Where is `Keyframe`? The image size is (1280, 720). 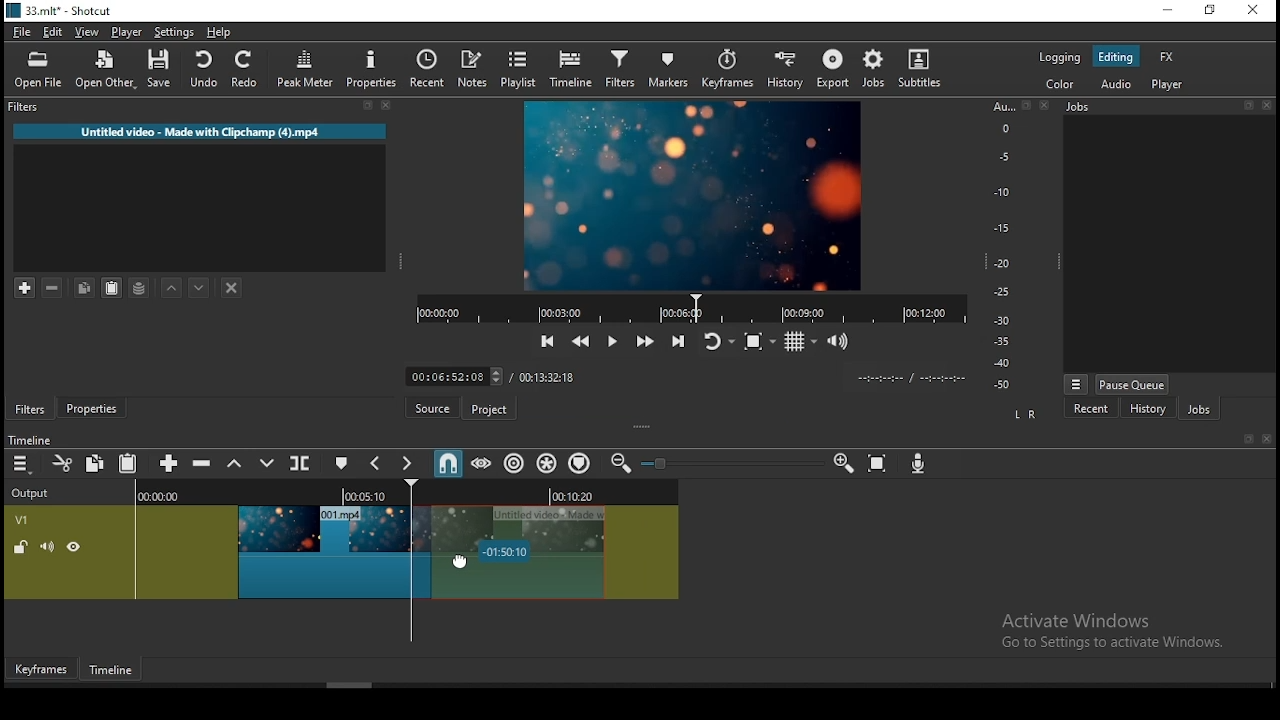 Keyframe is located at coordinates (41, 667).